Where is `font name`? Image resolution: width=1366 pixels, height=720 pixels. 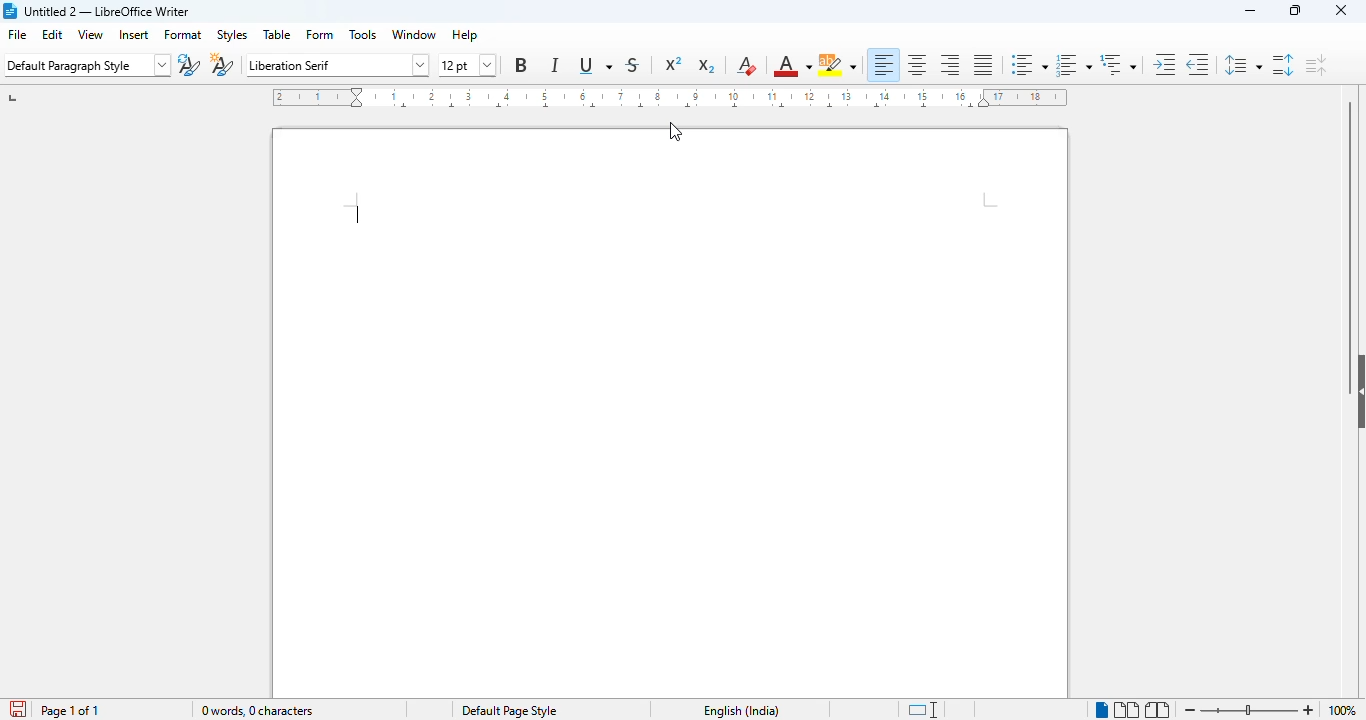
font name is located at coordinates (337, 65).